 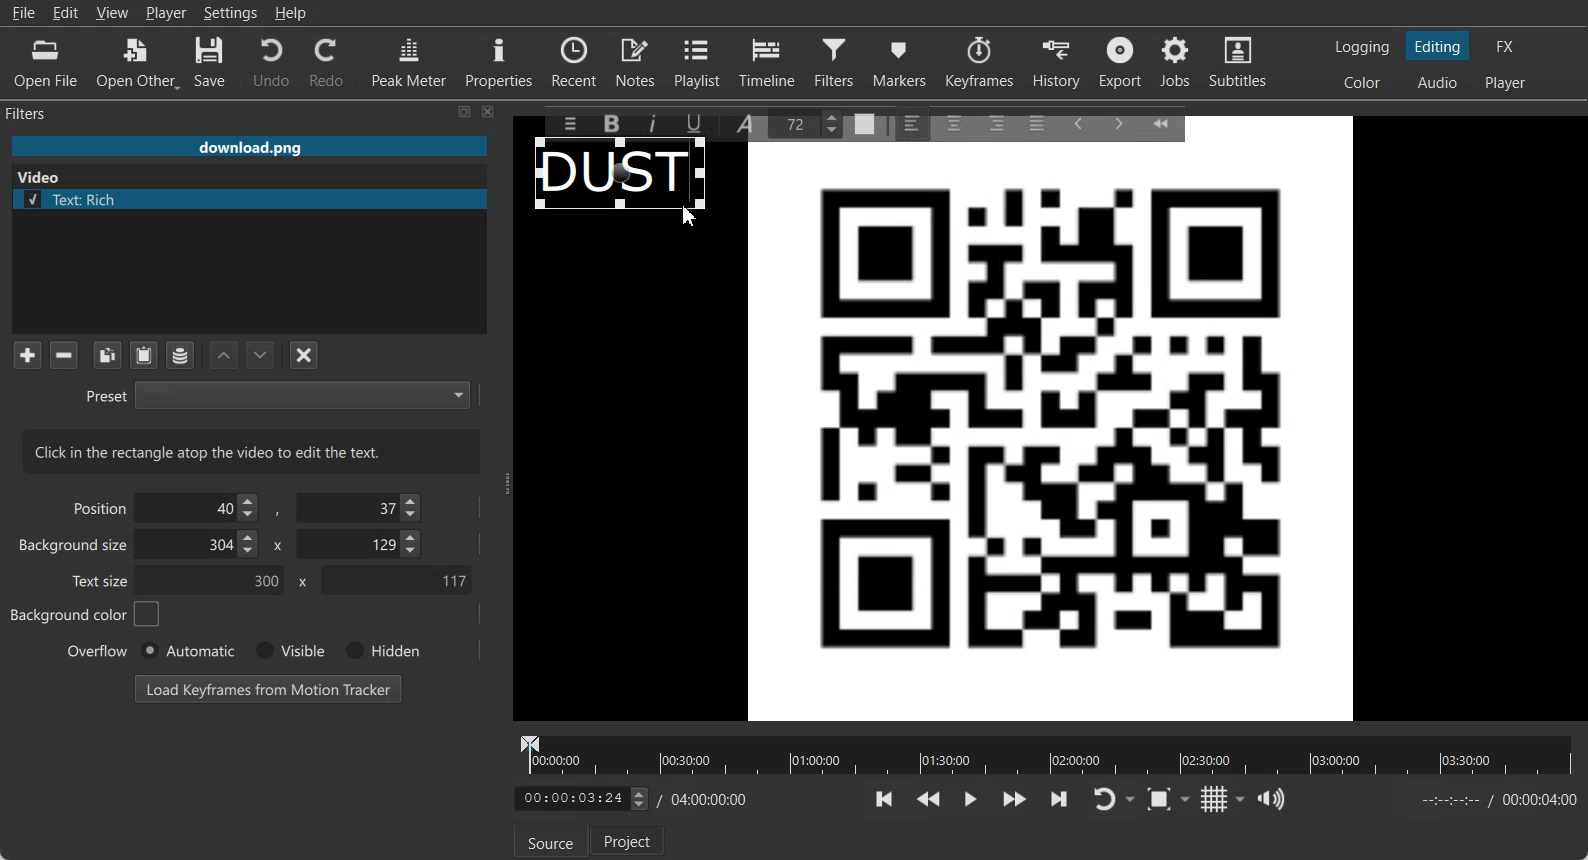 What do you see at coordinates (86, 614) in the screenshot?
I see `Background color` at bounding box center [86, 614].